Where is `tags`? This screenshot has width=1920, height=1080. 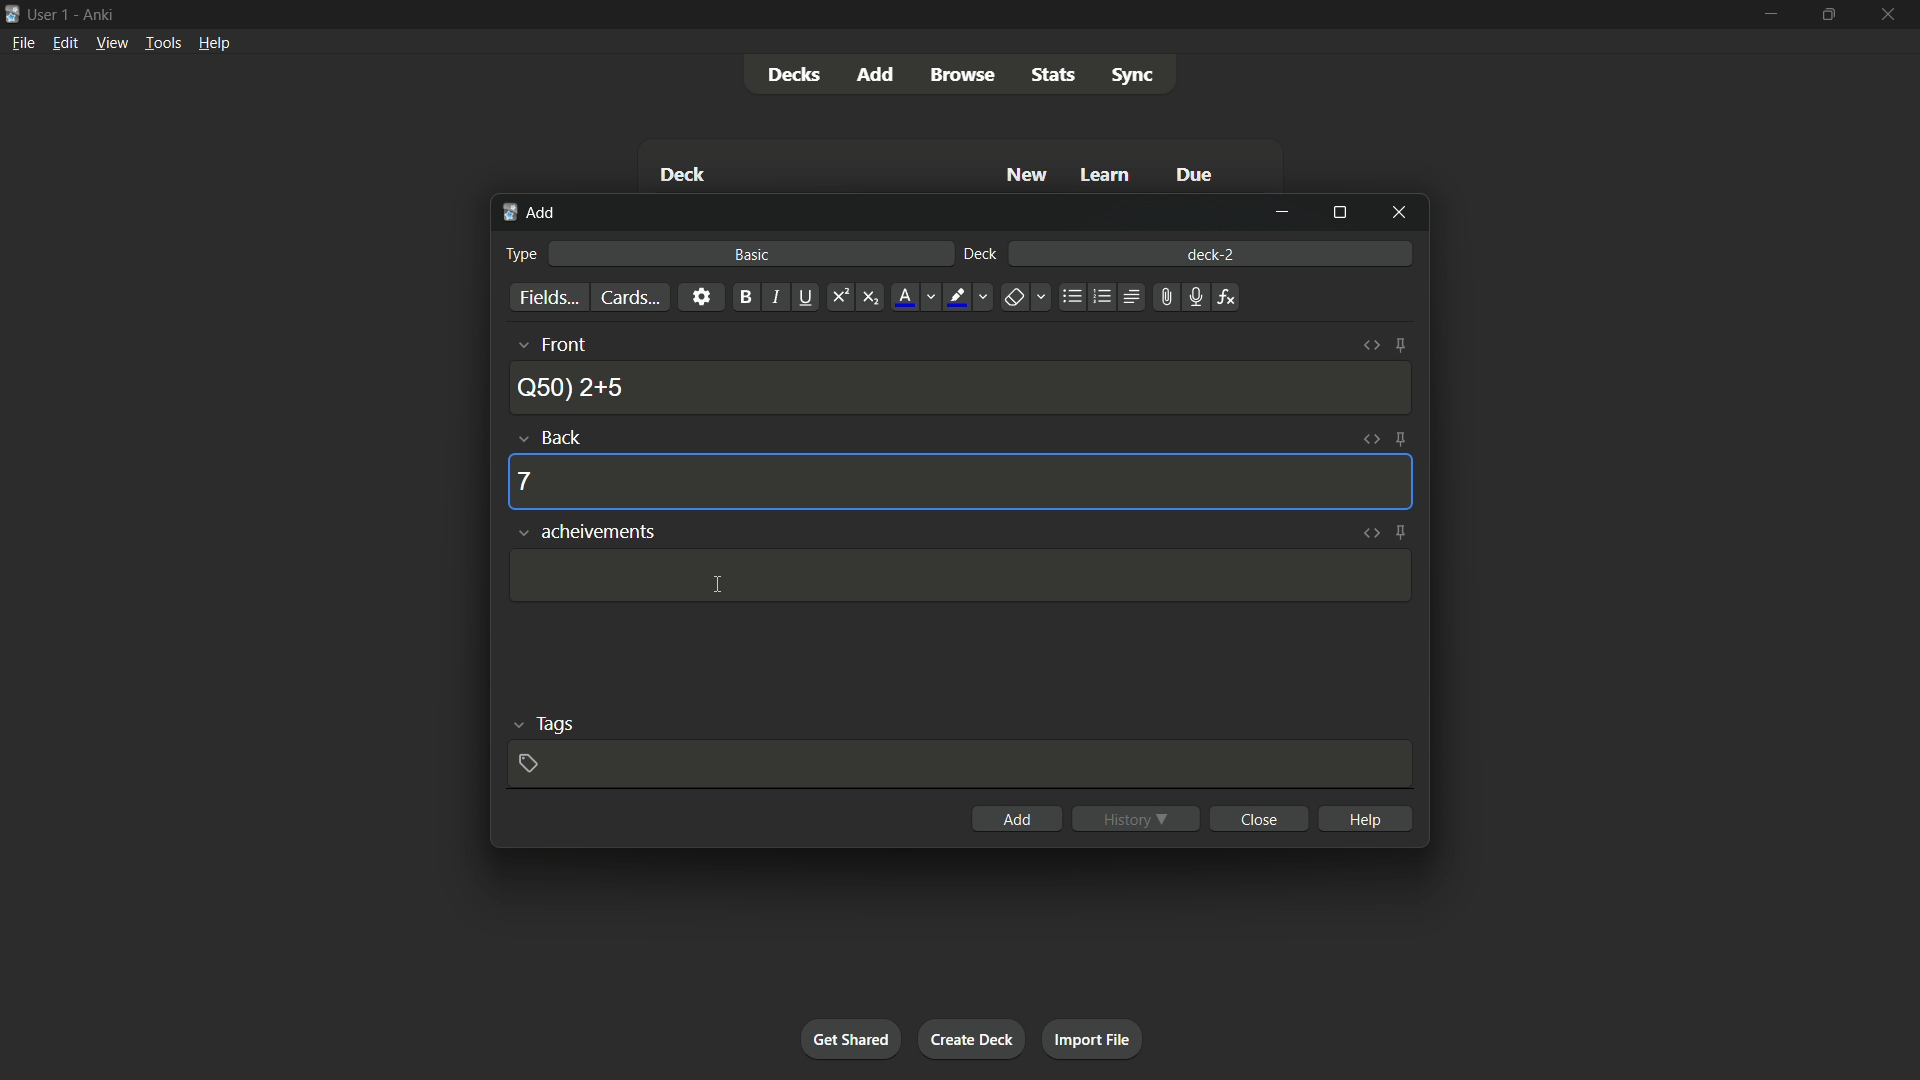 tags is located at coordinates (545, 723).